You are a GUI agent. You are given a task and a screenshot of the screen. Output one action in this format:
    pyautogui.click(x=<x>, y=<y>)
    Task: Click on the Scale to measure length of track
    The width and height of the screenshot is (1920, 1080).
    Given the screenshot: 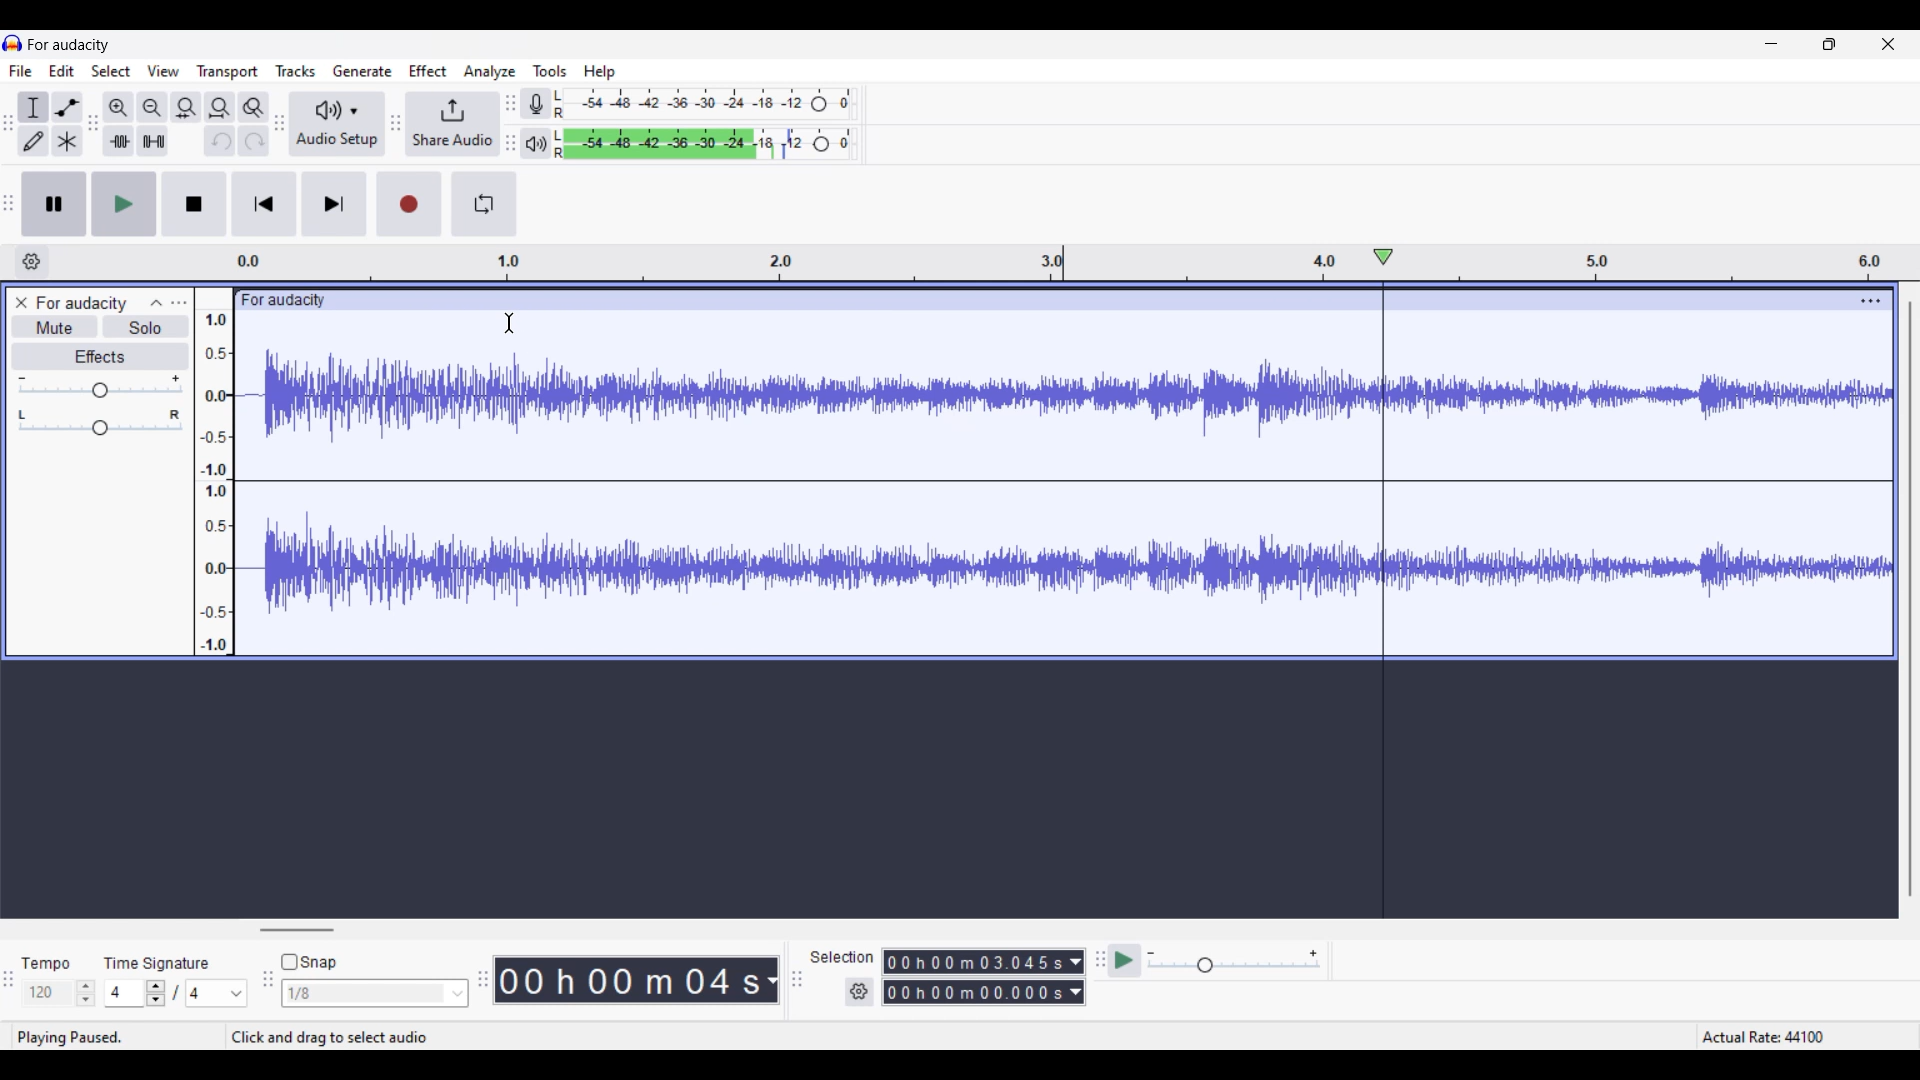 What is the action you would take?
    pyautogui.click(x=757, y=262)
    